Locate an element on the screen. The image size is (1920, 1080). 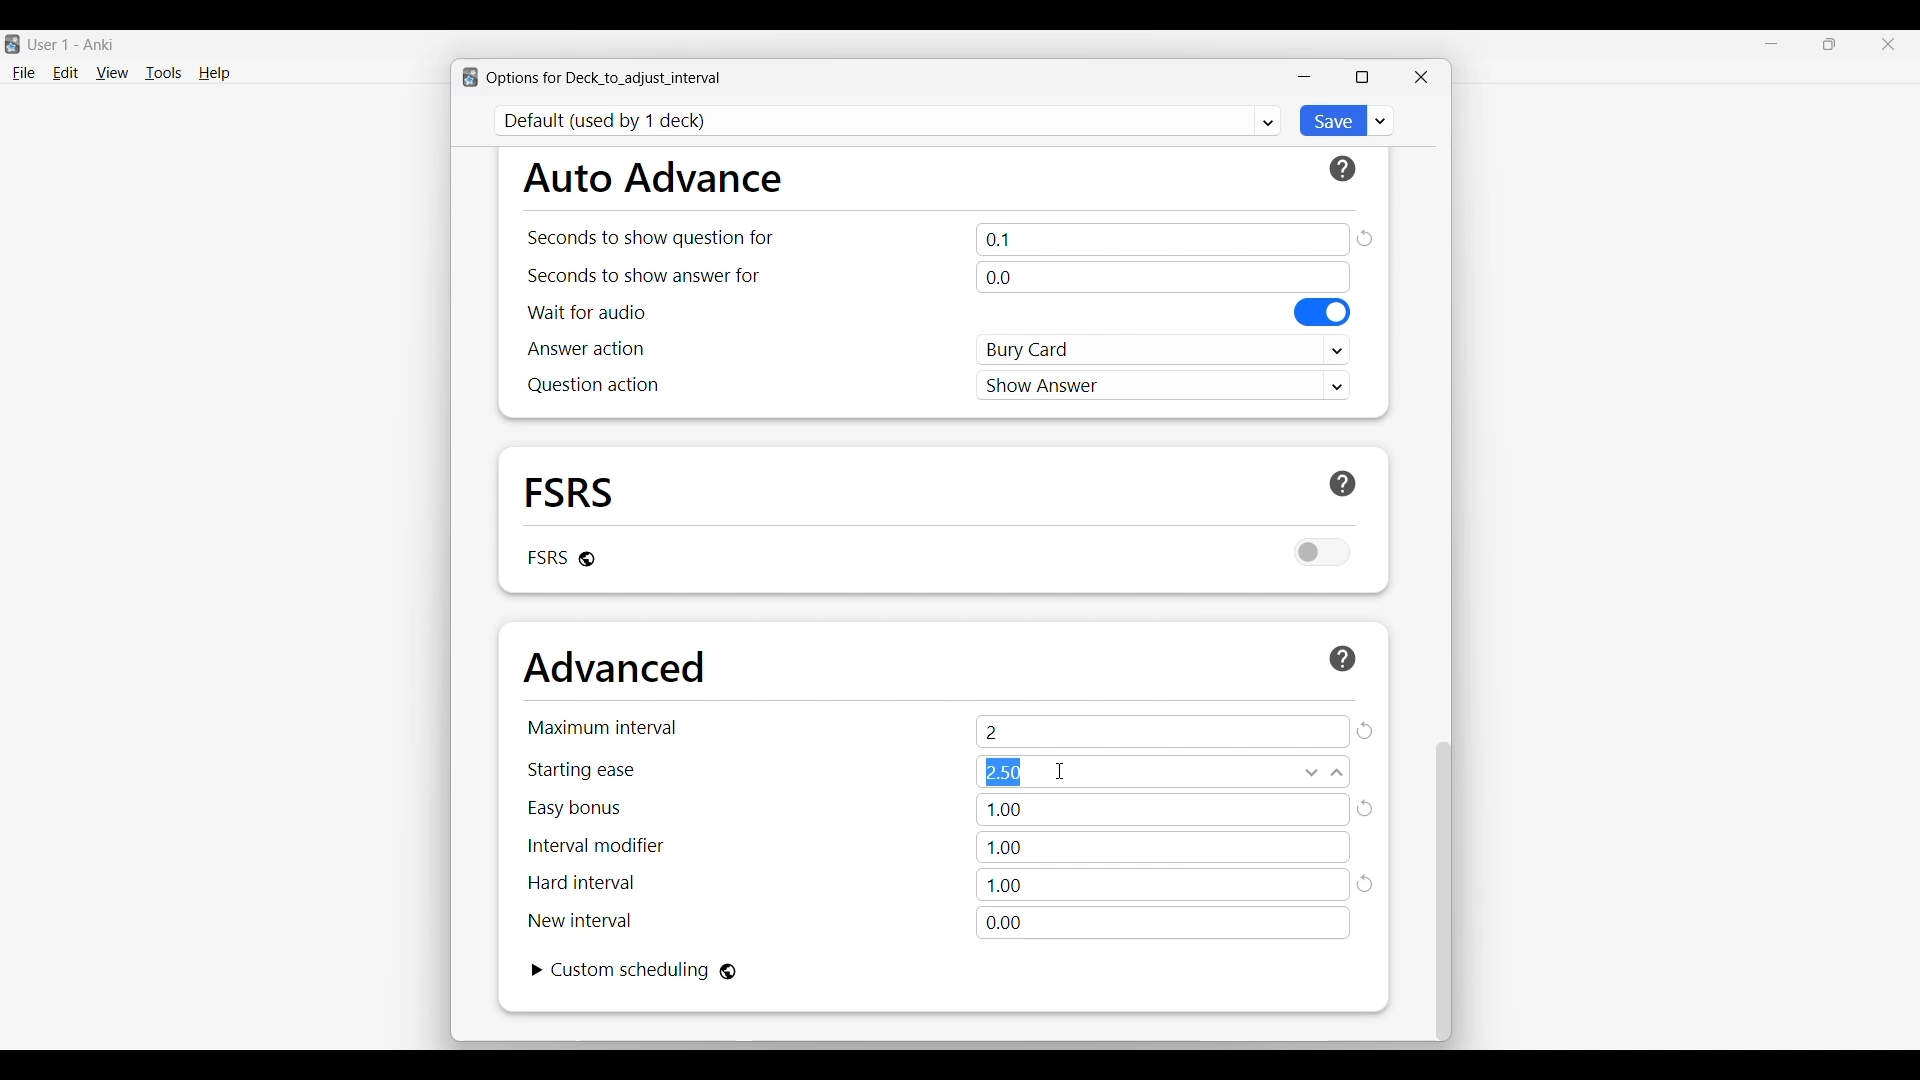
Minimize is located at coordinates (1772, 44).